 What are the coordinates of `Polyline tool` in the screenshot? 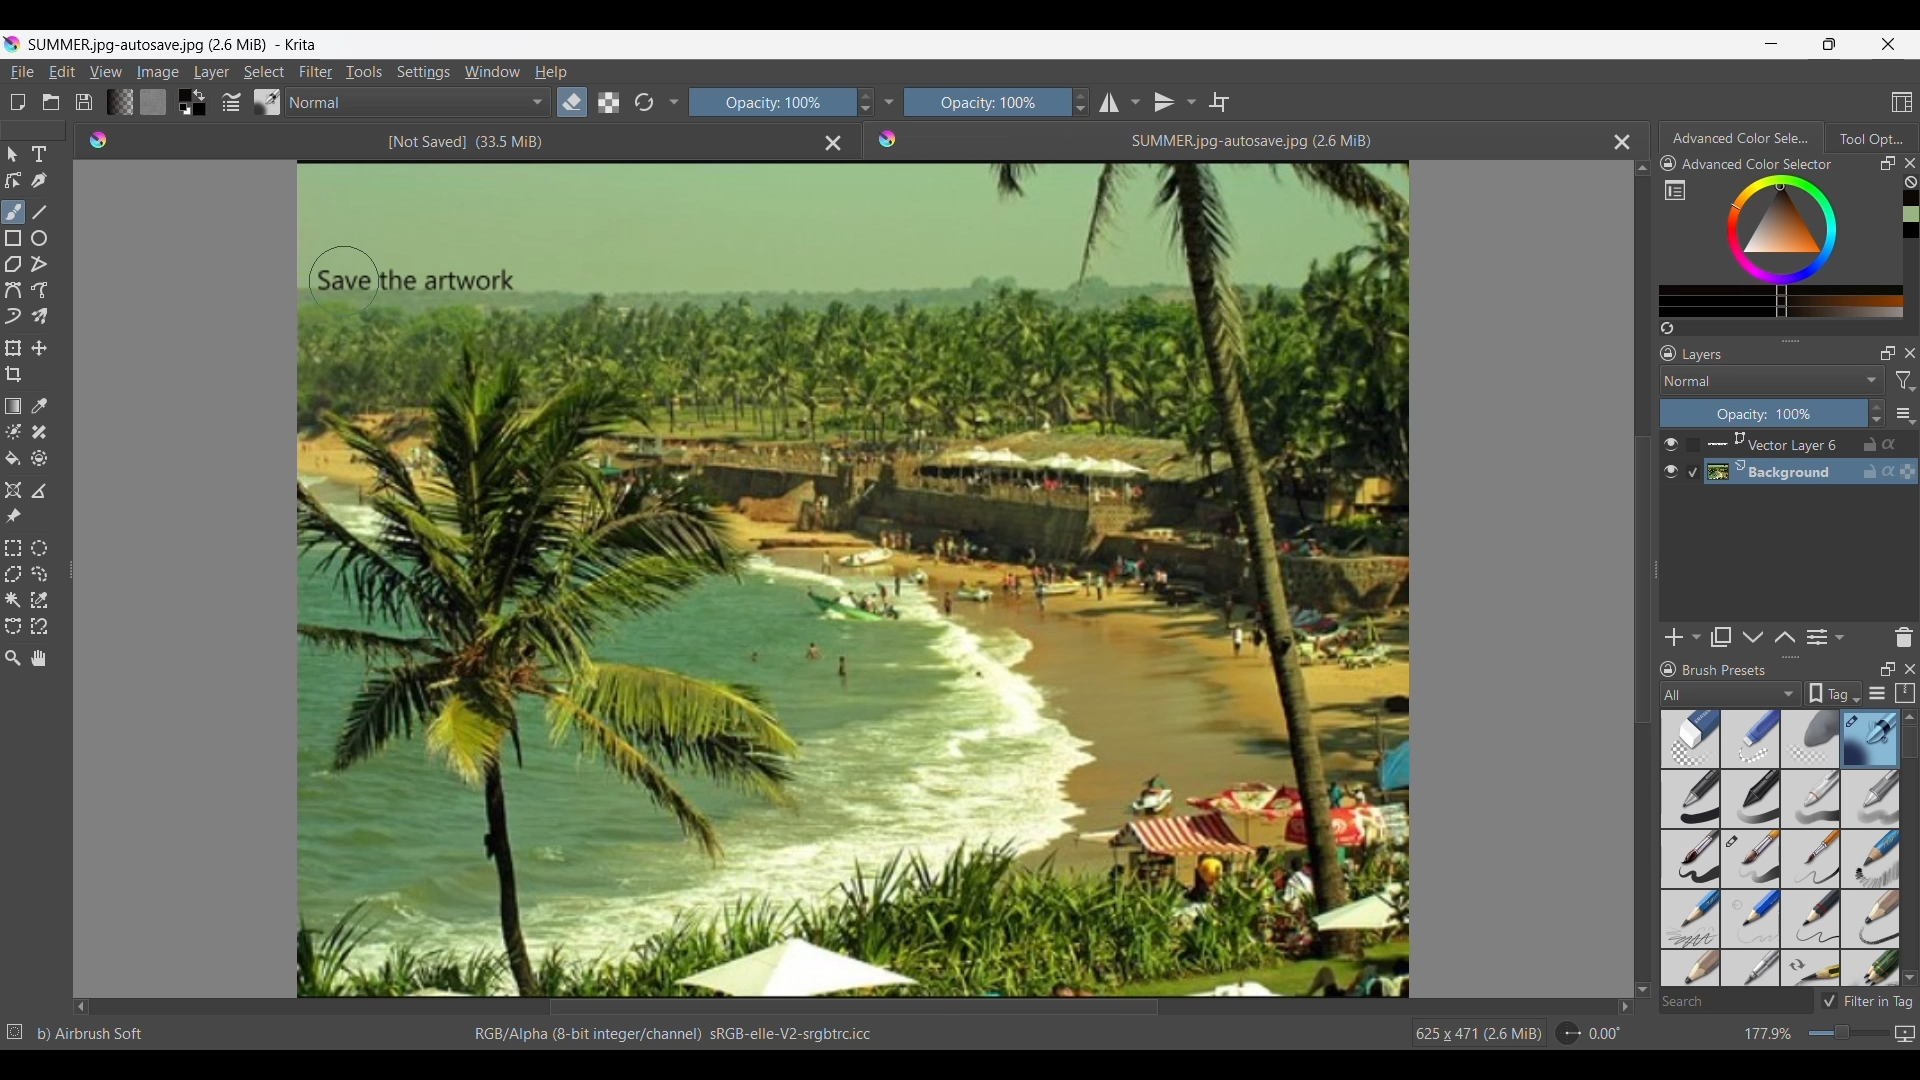 It's located at (39, 264).